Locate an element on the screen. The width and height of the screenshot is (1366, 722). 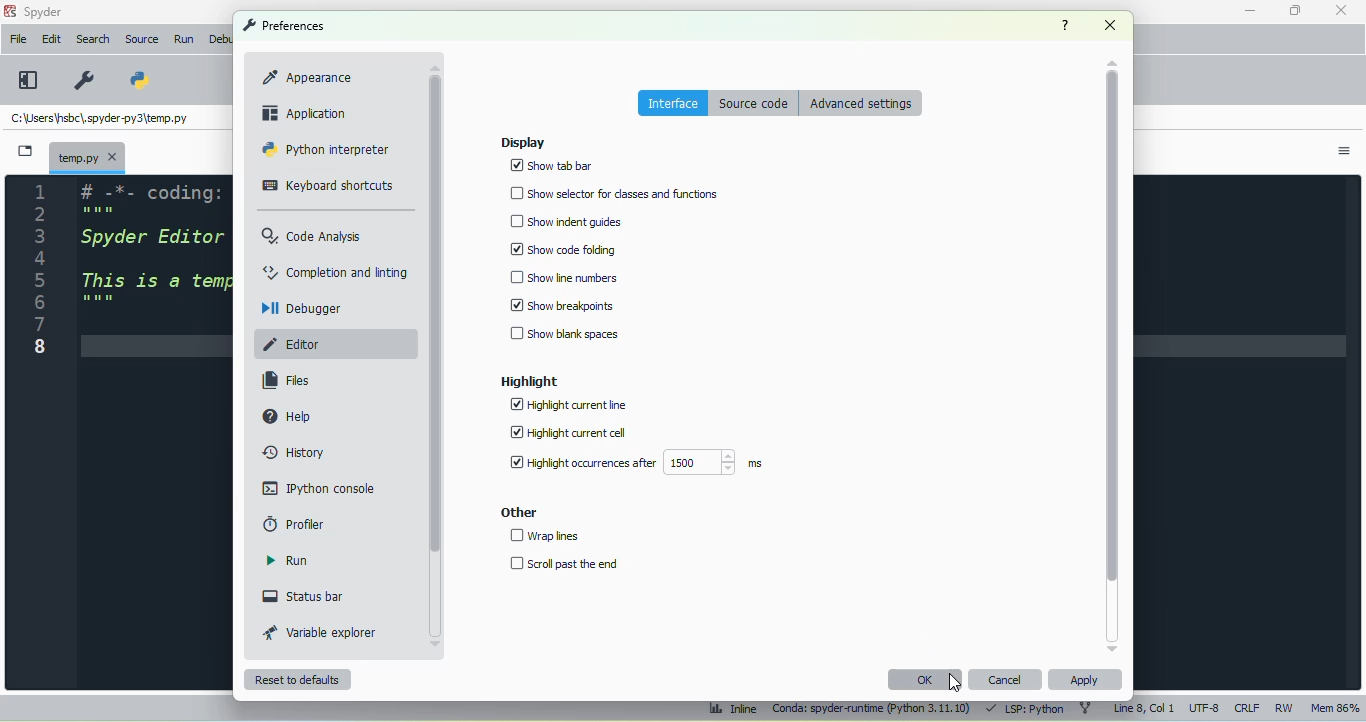
completion and linting is located at coordinates (336, 271).